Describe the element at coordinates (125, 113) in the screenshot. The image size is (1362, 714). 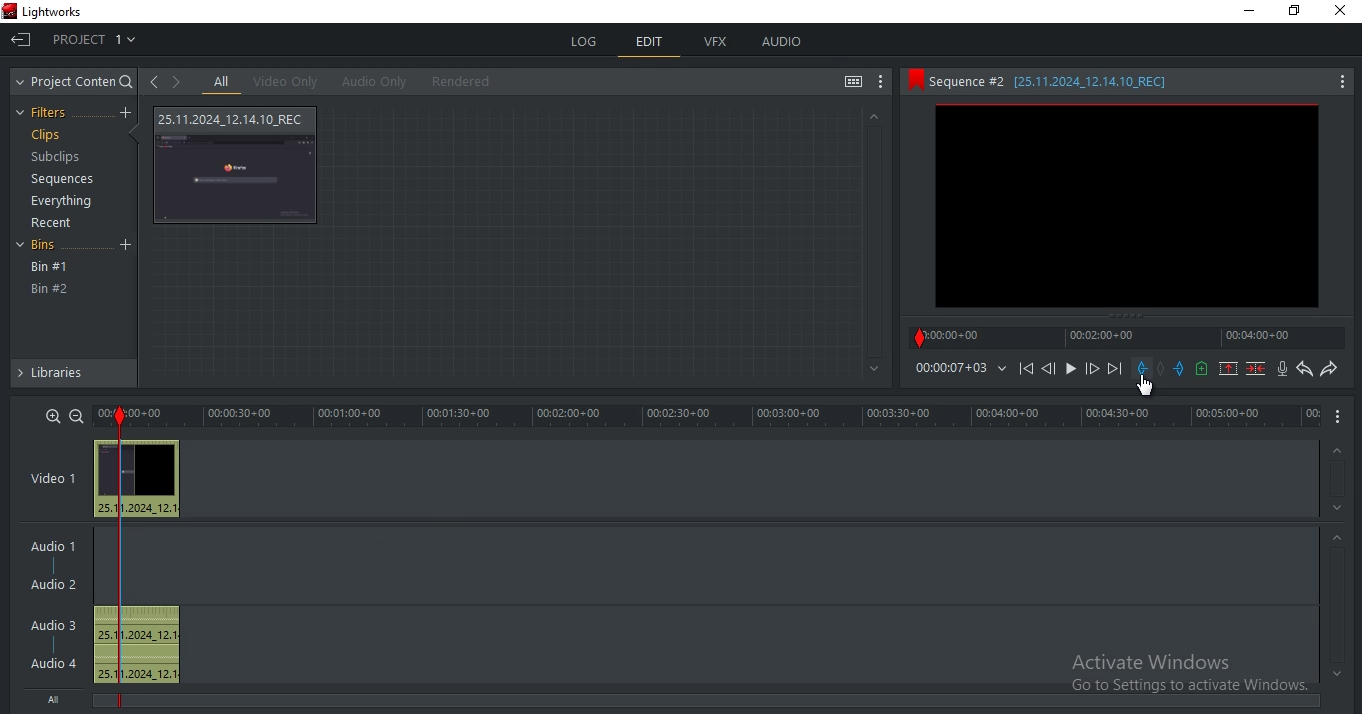
I see `create a filter` at that location.